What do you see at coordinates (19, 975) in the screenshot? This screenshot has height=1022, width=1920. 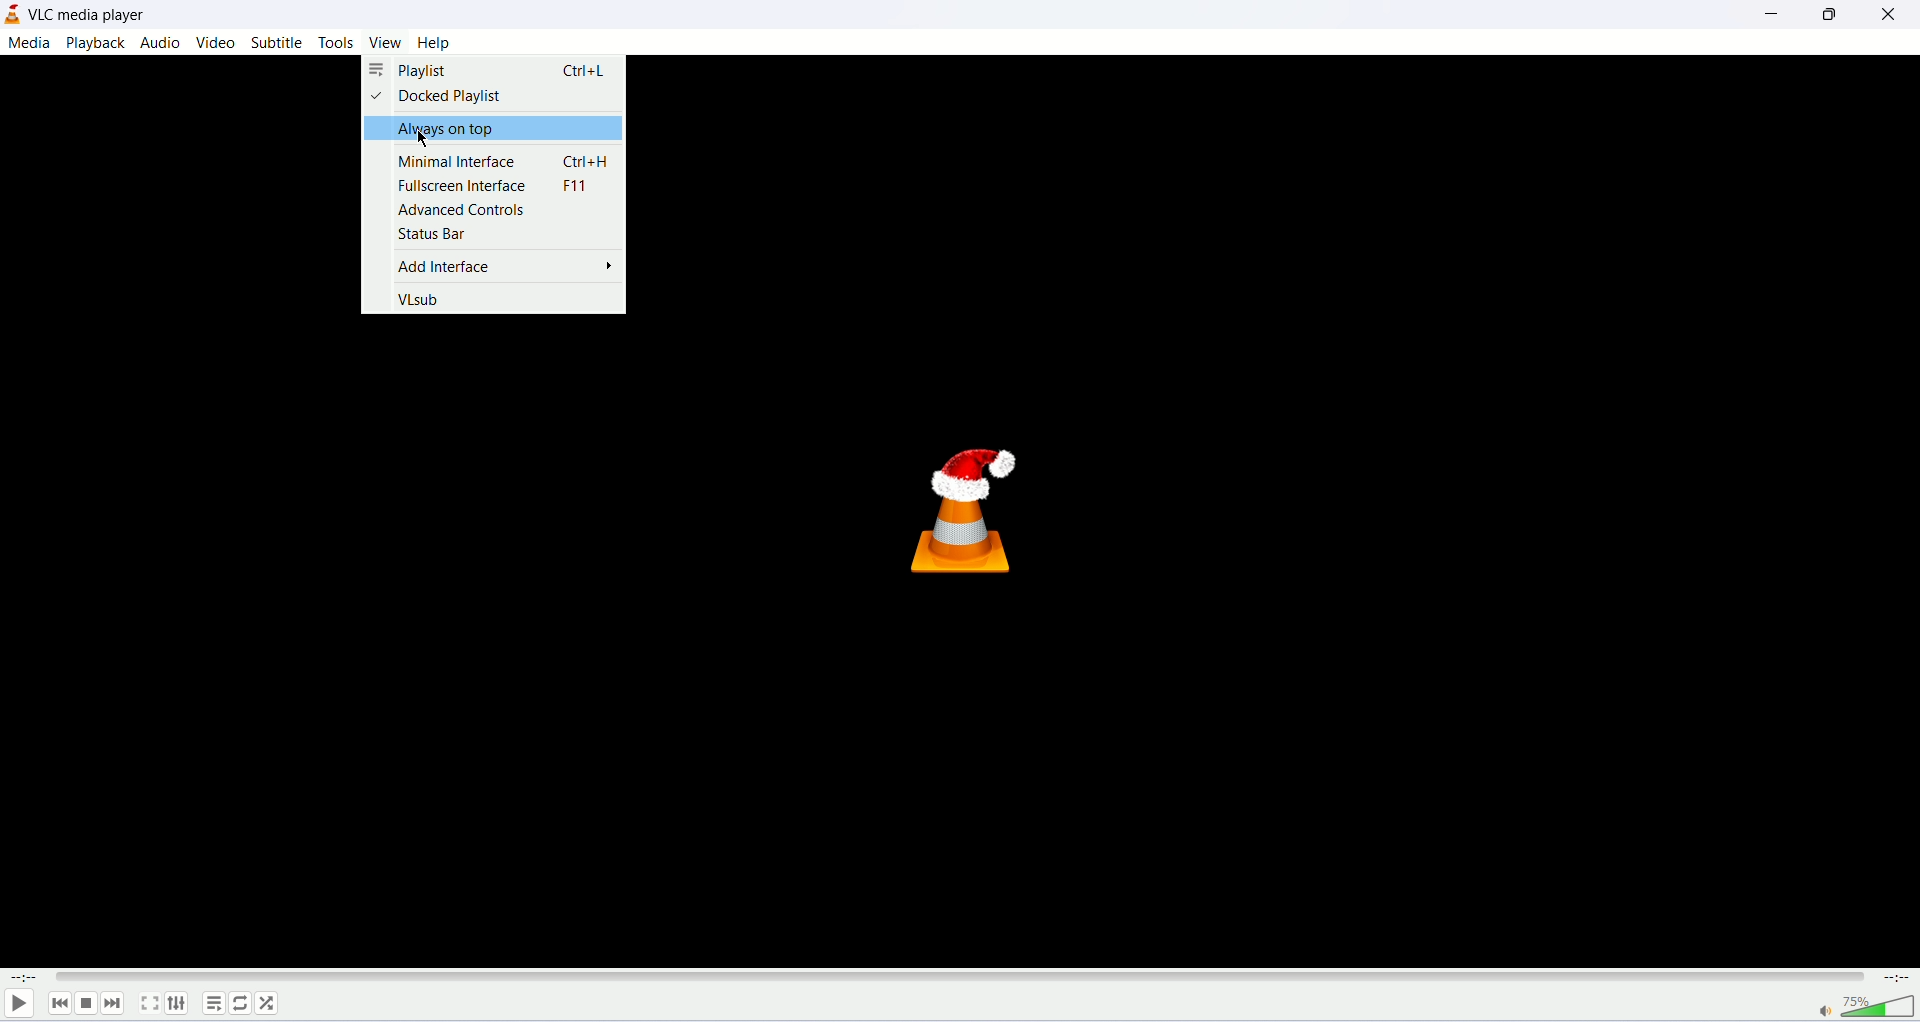 I see `played time` at bounding box center [19, 975].